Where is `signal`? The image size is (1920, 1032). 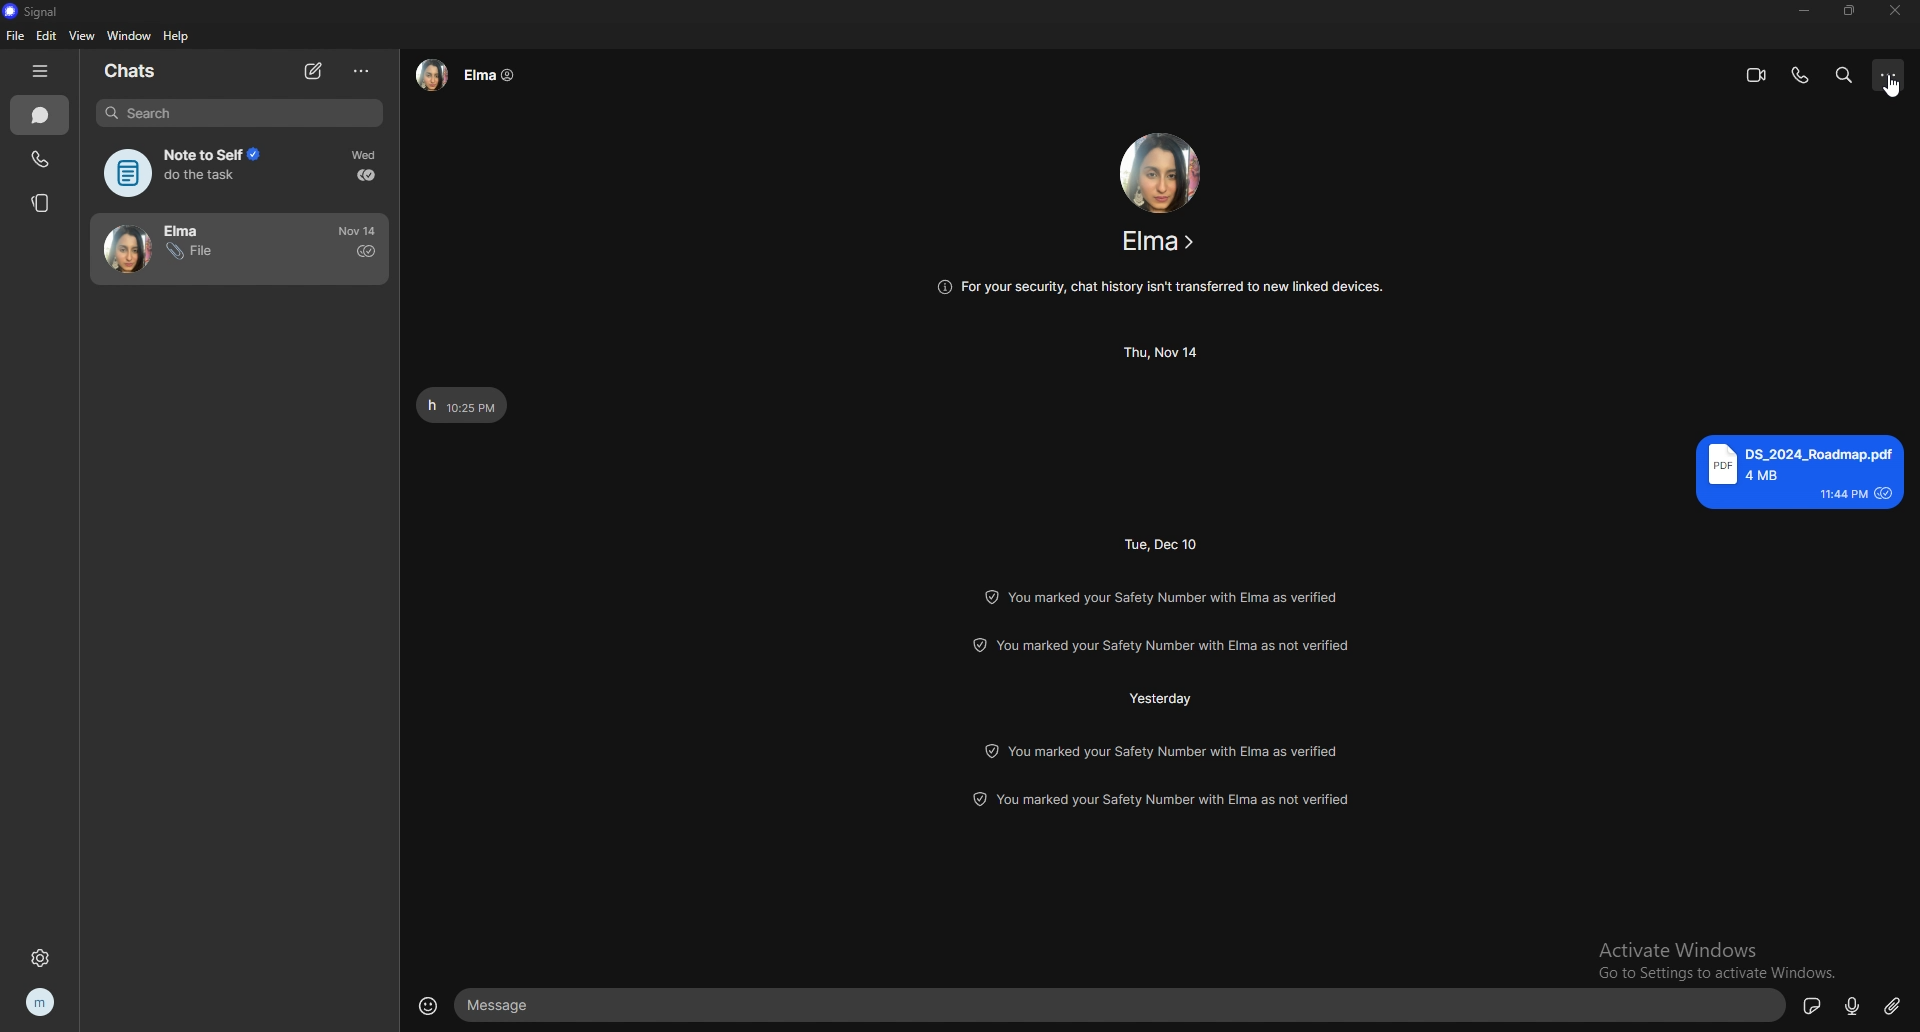
signal is located at coordinates (42, 10).